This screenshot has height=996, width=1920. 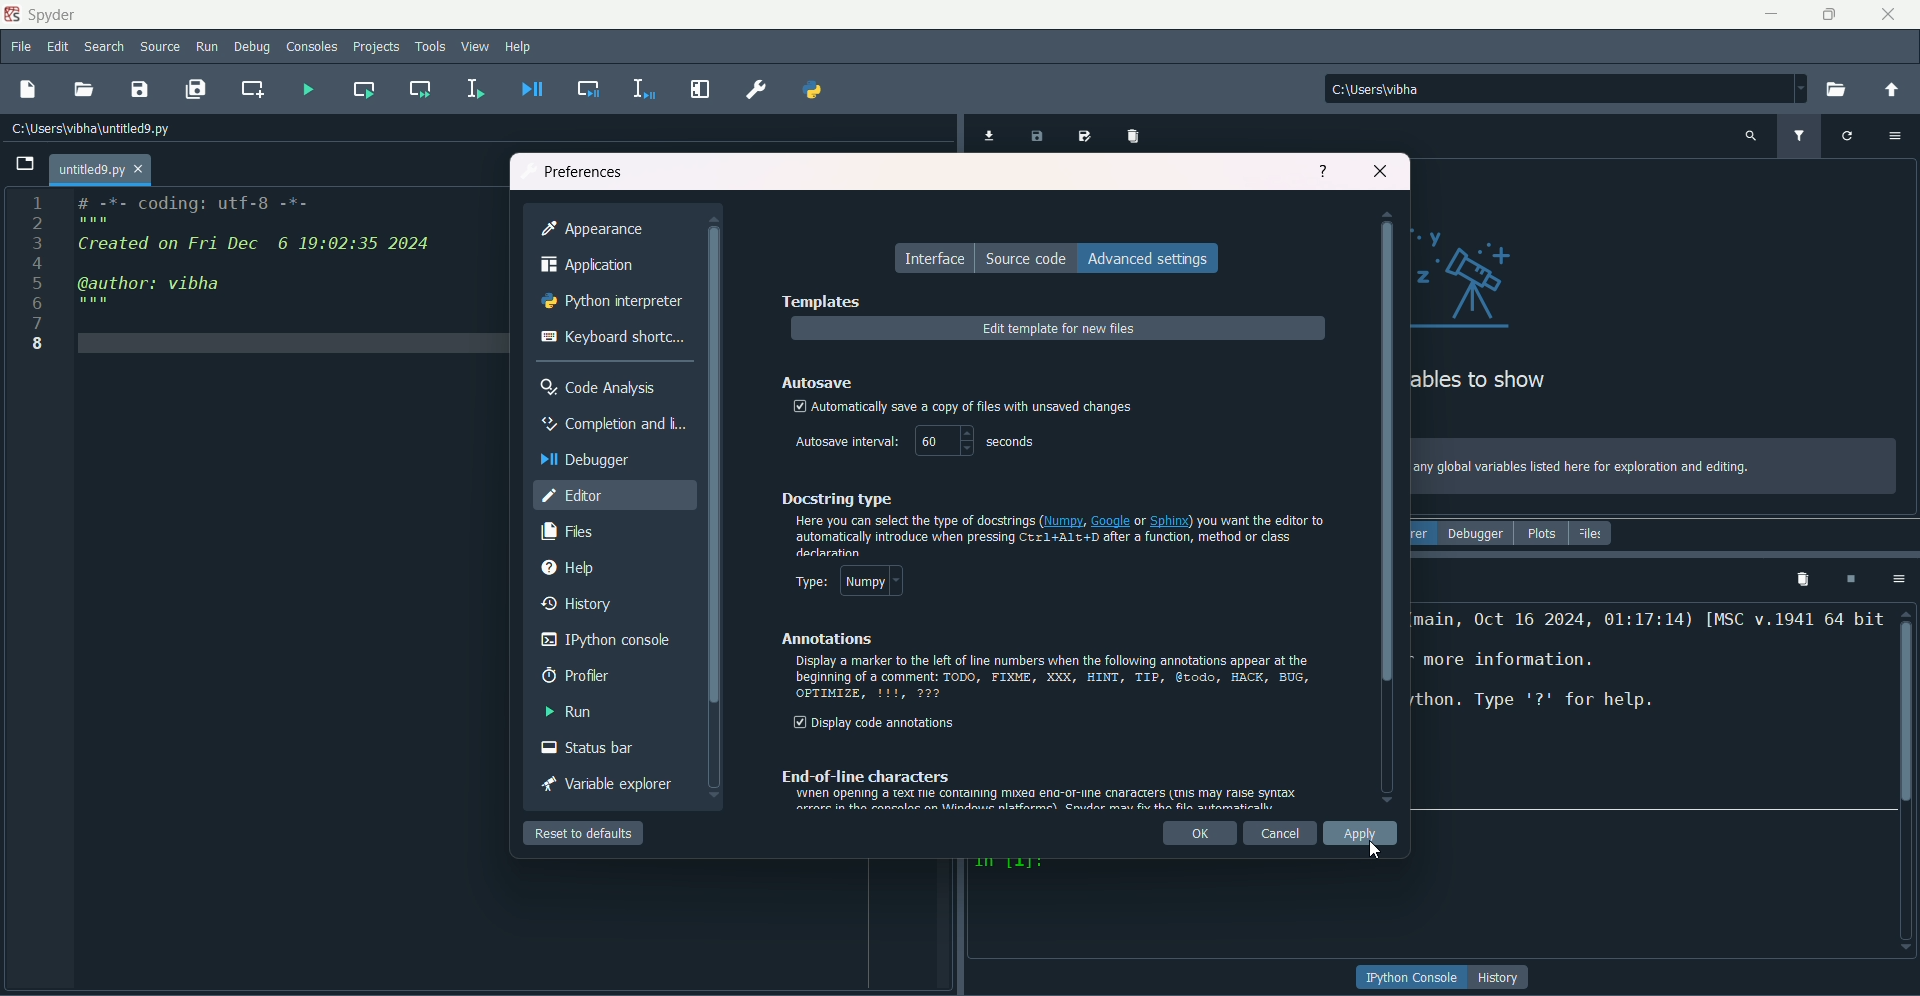 I want to click on new file, so click(x=27, y=89).